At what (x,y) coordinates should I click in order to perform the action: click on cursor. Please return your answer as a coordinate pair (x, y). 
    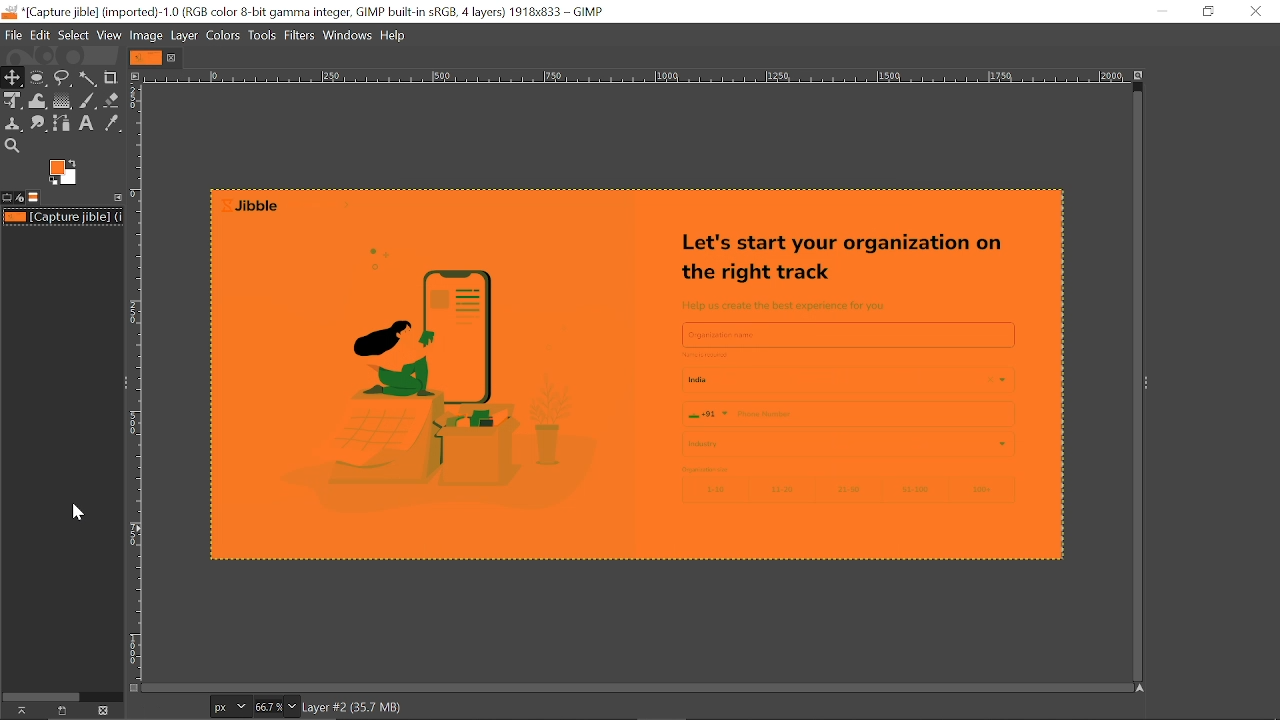
    Looking at the image, I should click on (80, 512).